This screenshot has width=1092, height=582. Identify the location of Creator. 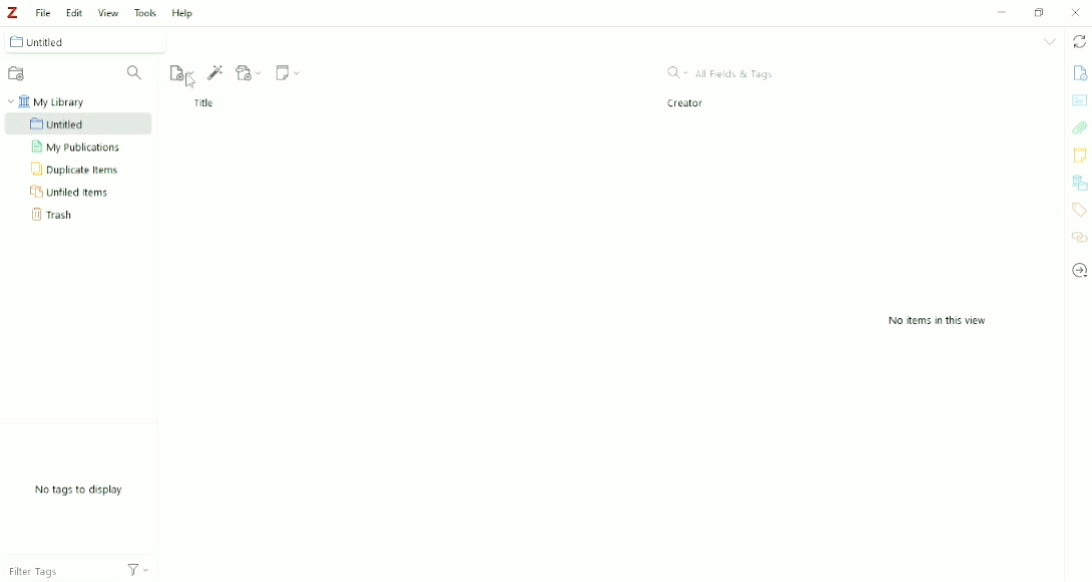
(687, 104).